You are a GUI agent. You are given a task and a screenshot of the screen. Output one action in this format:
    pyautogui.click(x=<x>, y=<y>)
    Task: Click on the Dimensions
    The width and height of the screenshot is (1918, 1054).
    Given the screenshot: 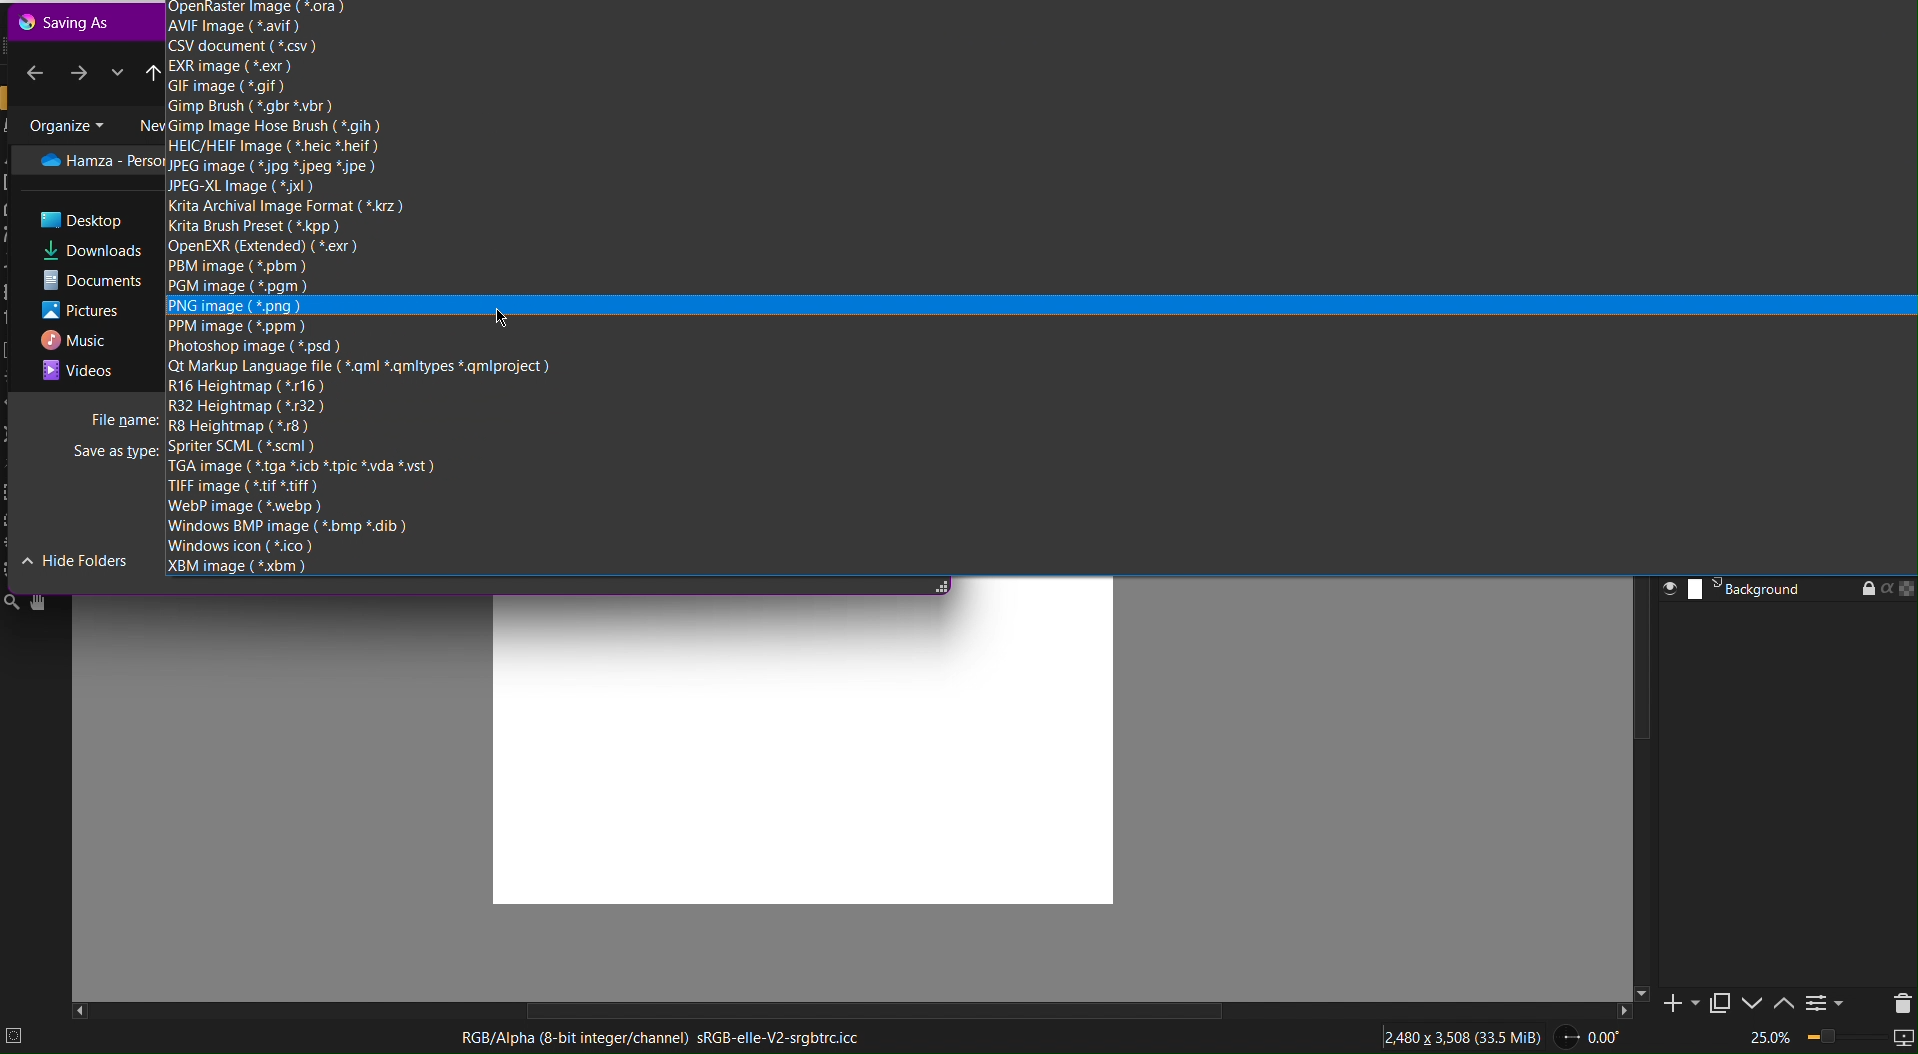 What is the action you would take?
    pyautogui.click(x=1466, y=1034)
    